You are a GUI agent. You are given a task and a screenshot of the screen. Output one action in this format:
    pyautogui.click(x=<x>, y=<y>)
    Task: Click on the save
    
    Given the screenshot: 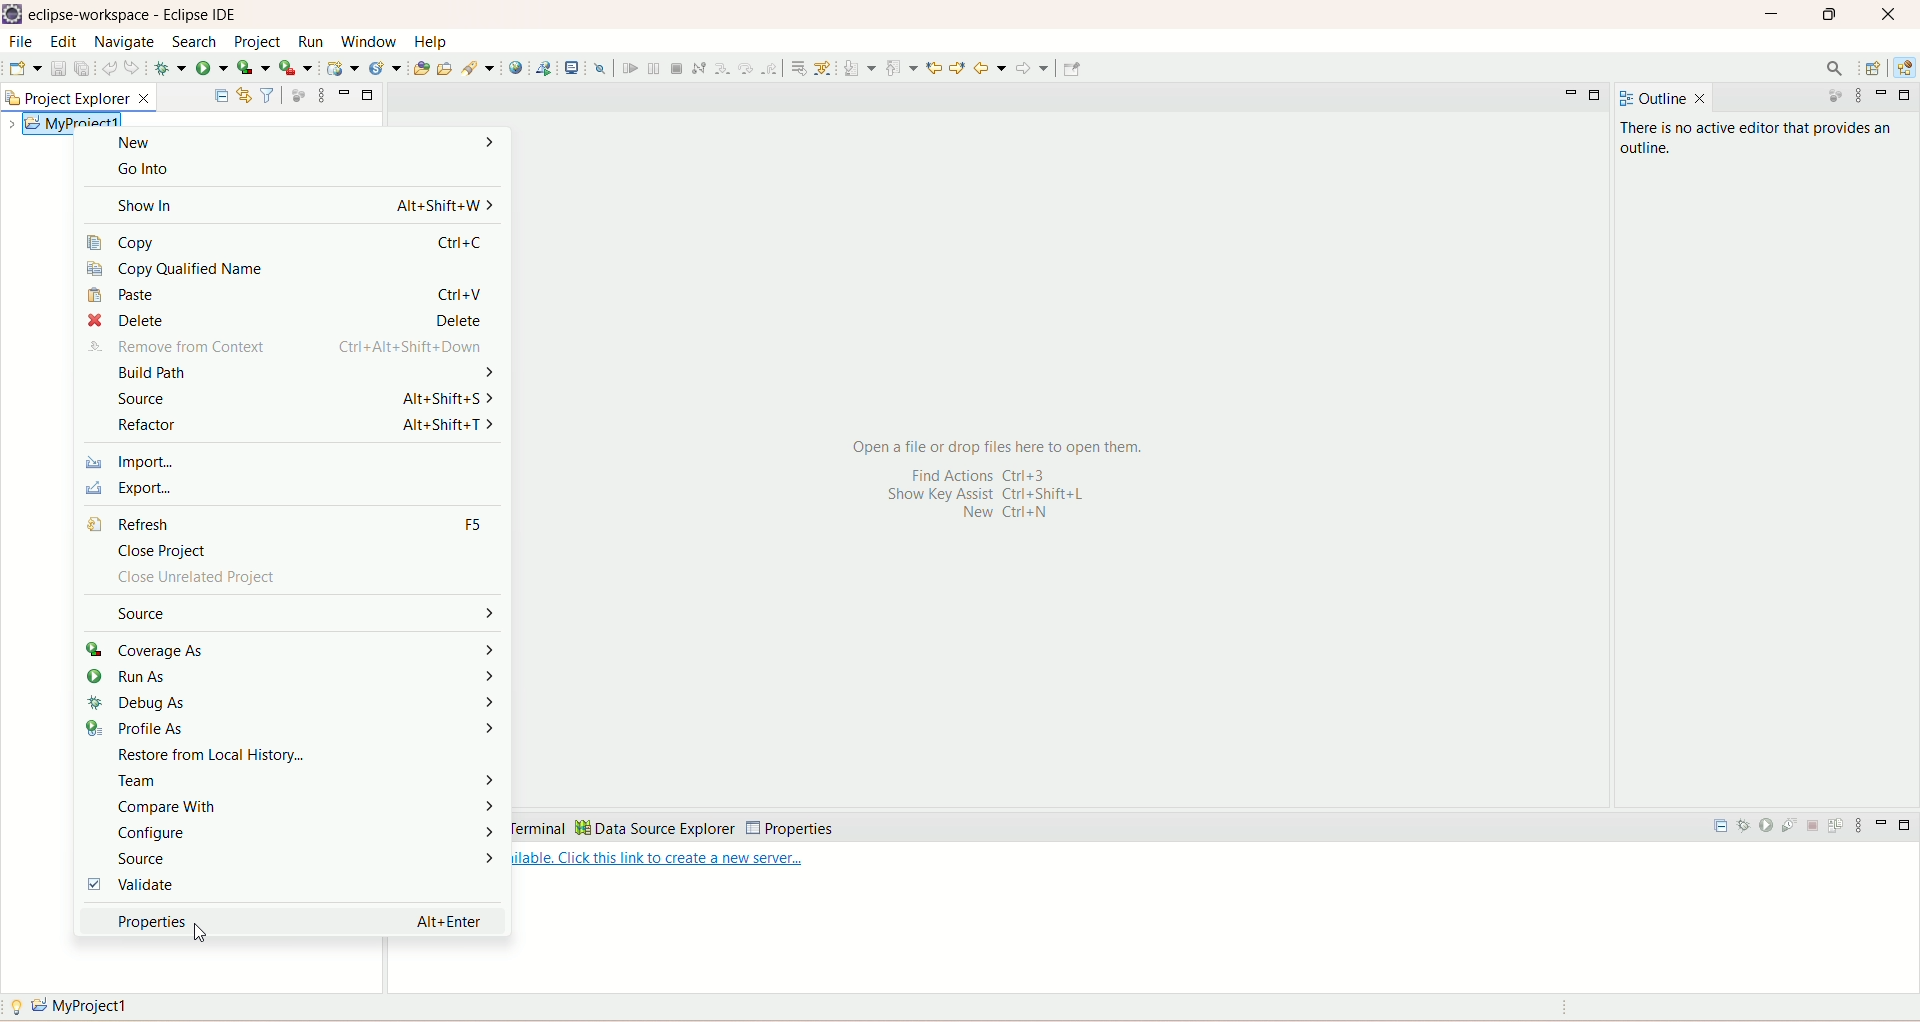 What is the action you would take?
    pyautogui.click(x=57, y=69)
    